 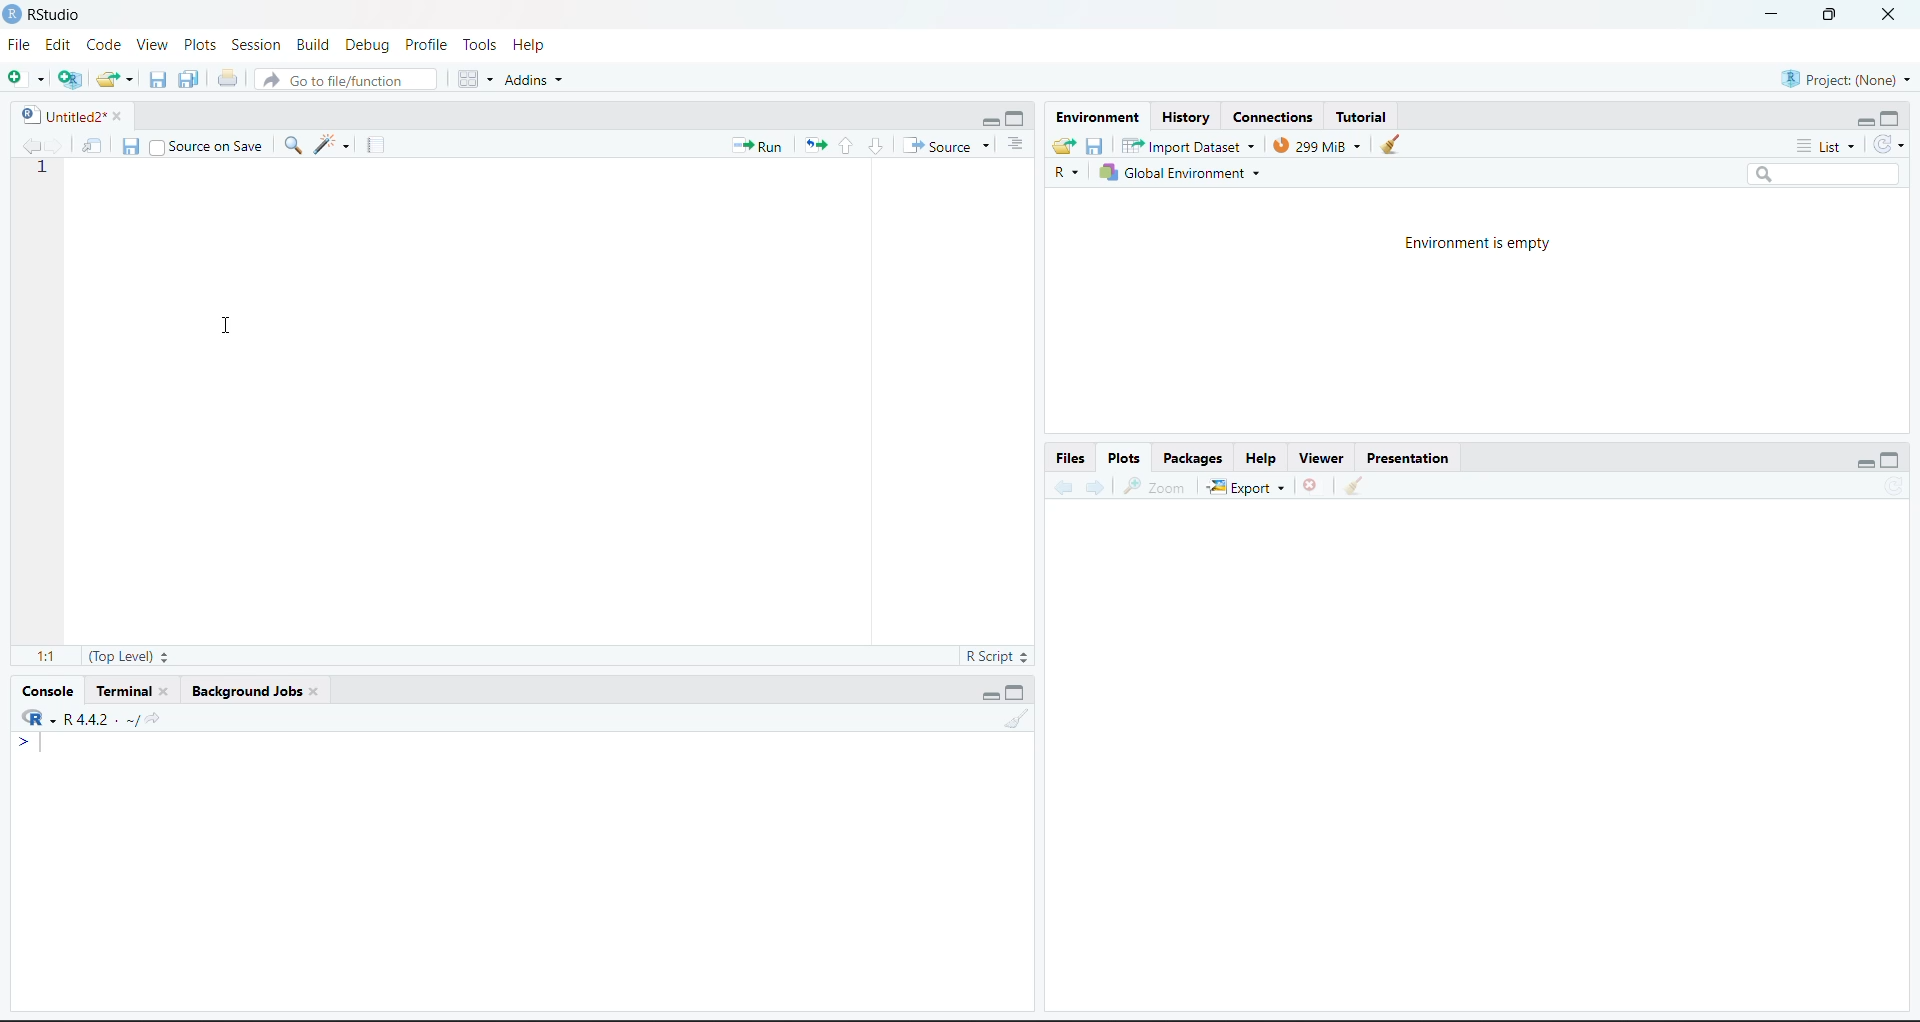 What do you see at coordinates (1194, 457) in the screenshot?
I see `Packages` at bounding box center [1194, 457].